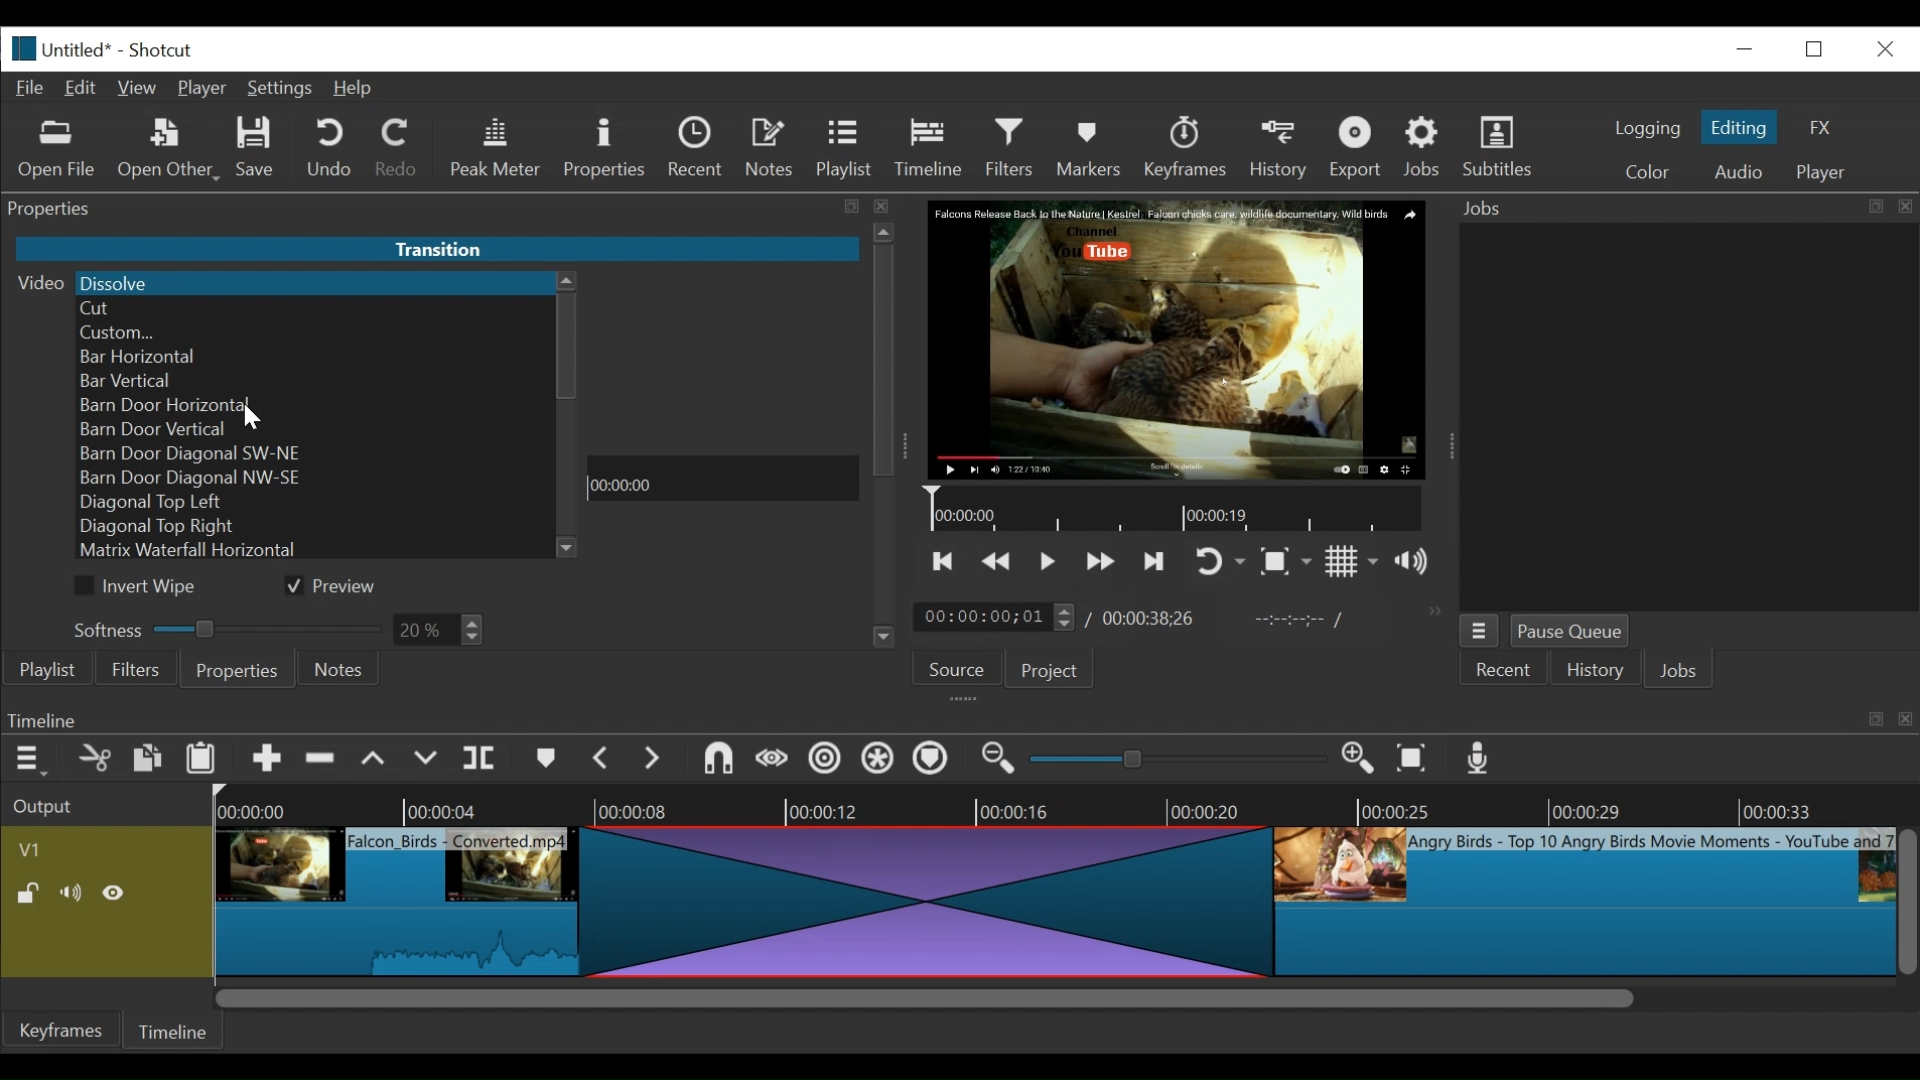 This screenshot has width=1920, height=1080. What do you see at coordinates (995, 761) in the screenshot?
I see `Zoom timeline in` at bounding box center [995, 761].